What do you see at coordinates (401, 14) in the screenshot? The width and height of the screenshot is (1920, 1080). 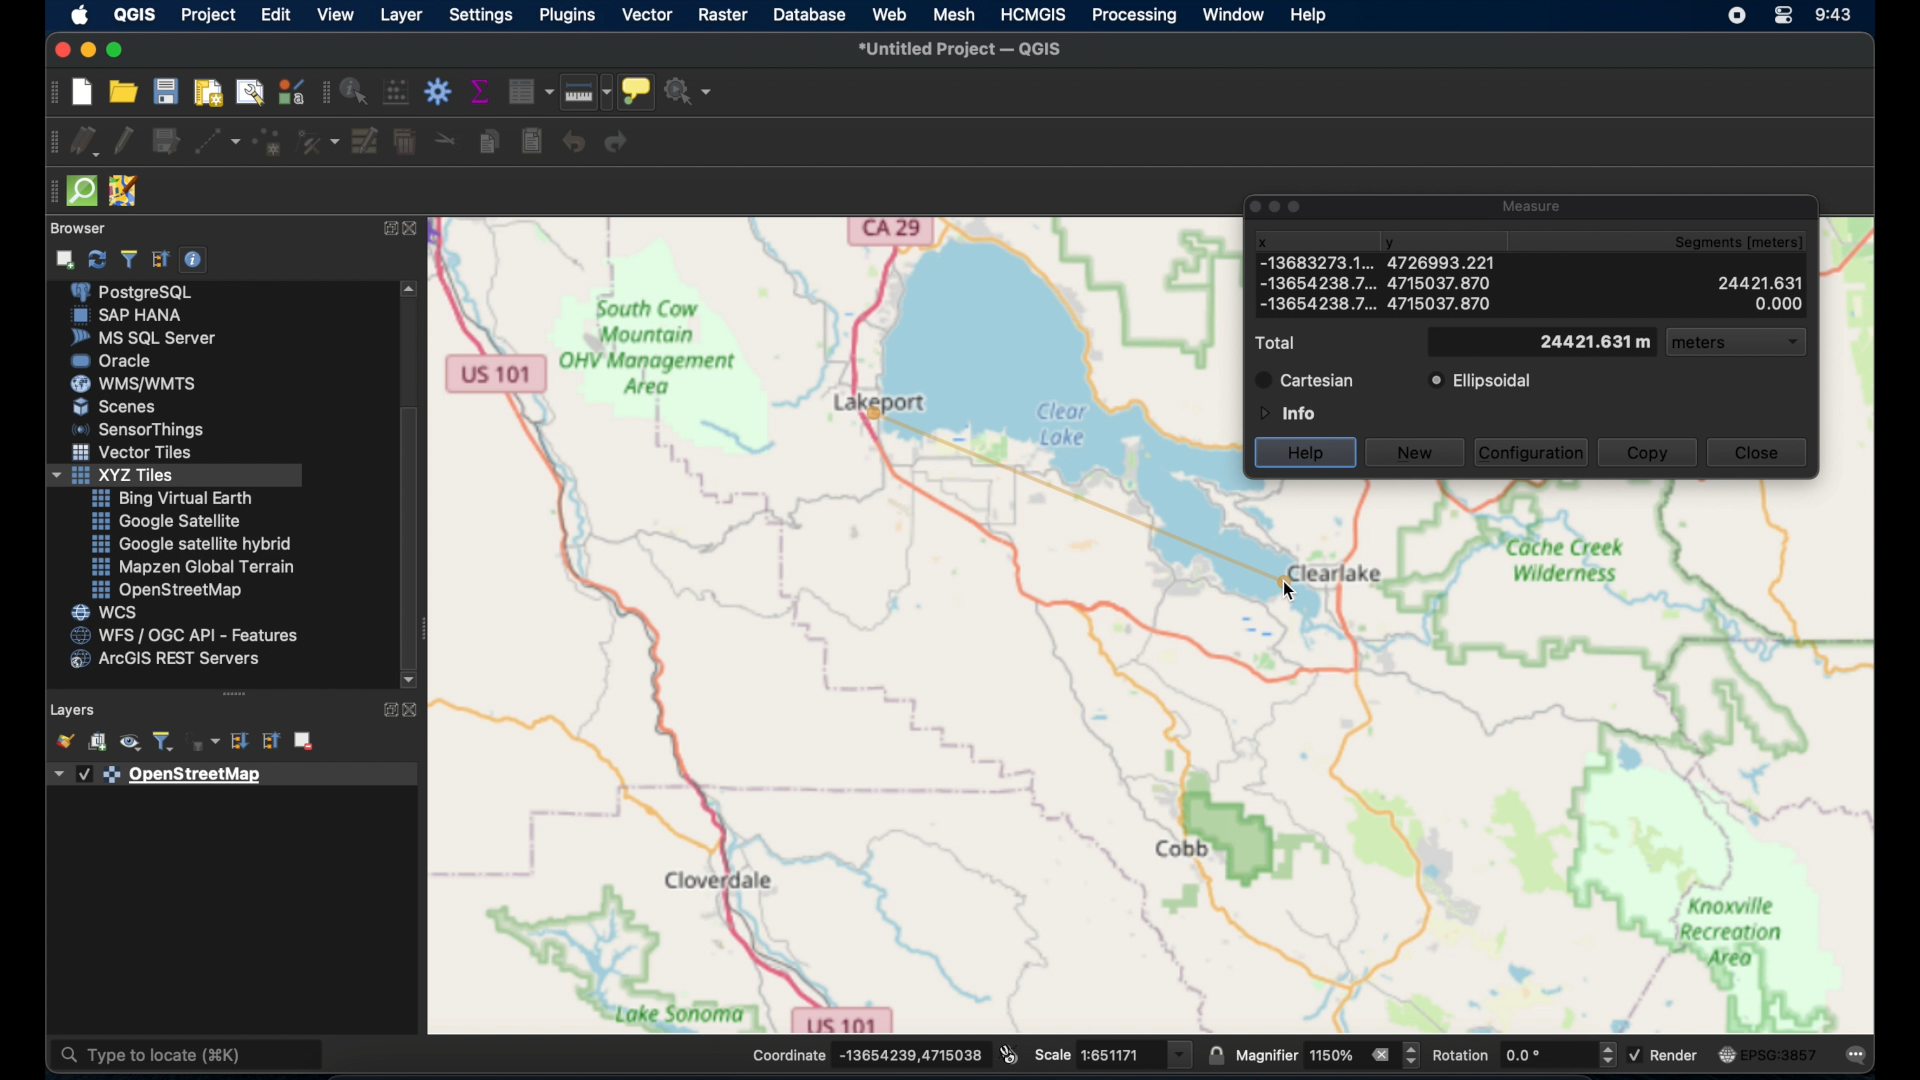 I see `layer` at bounding box center [401, 14].